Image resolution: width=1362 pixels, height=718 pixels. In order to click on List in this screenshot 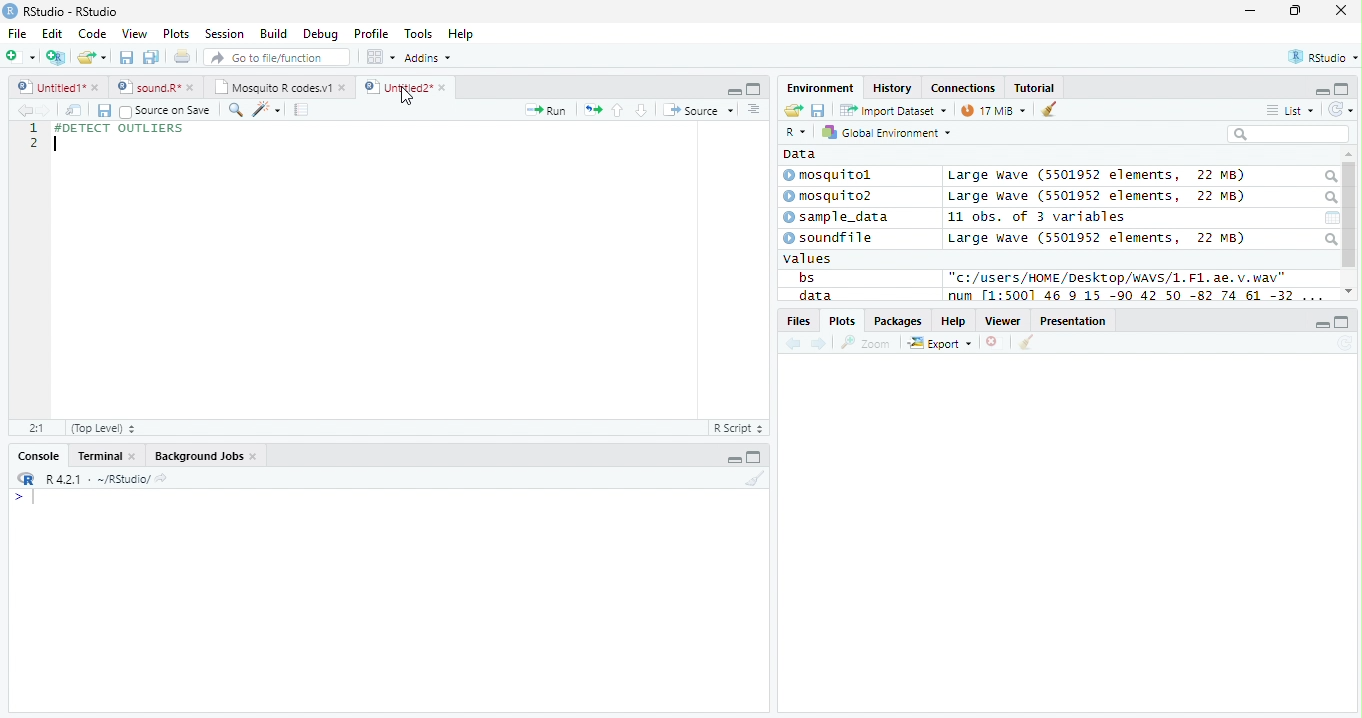, I will do `click(1290, 110)`.